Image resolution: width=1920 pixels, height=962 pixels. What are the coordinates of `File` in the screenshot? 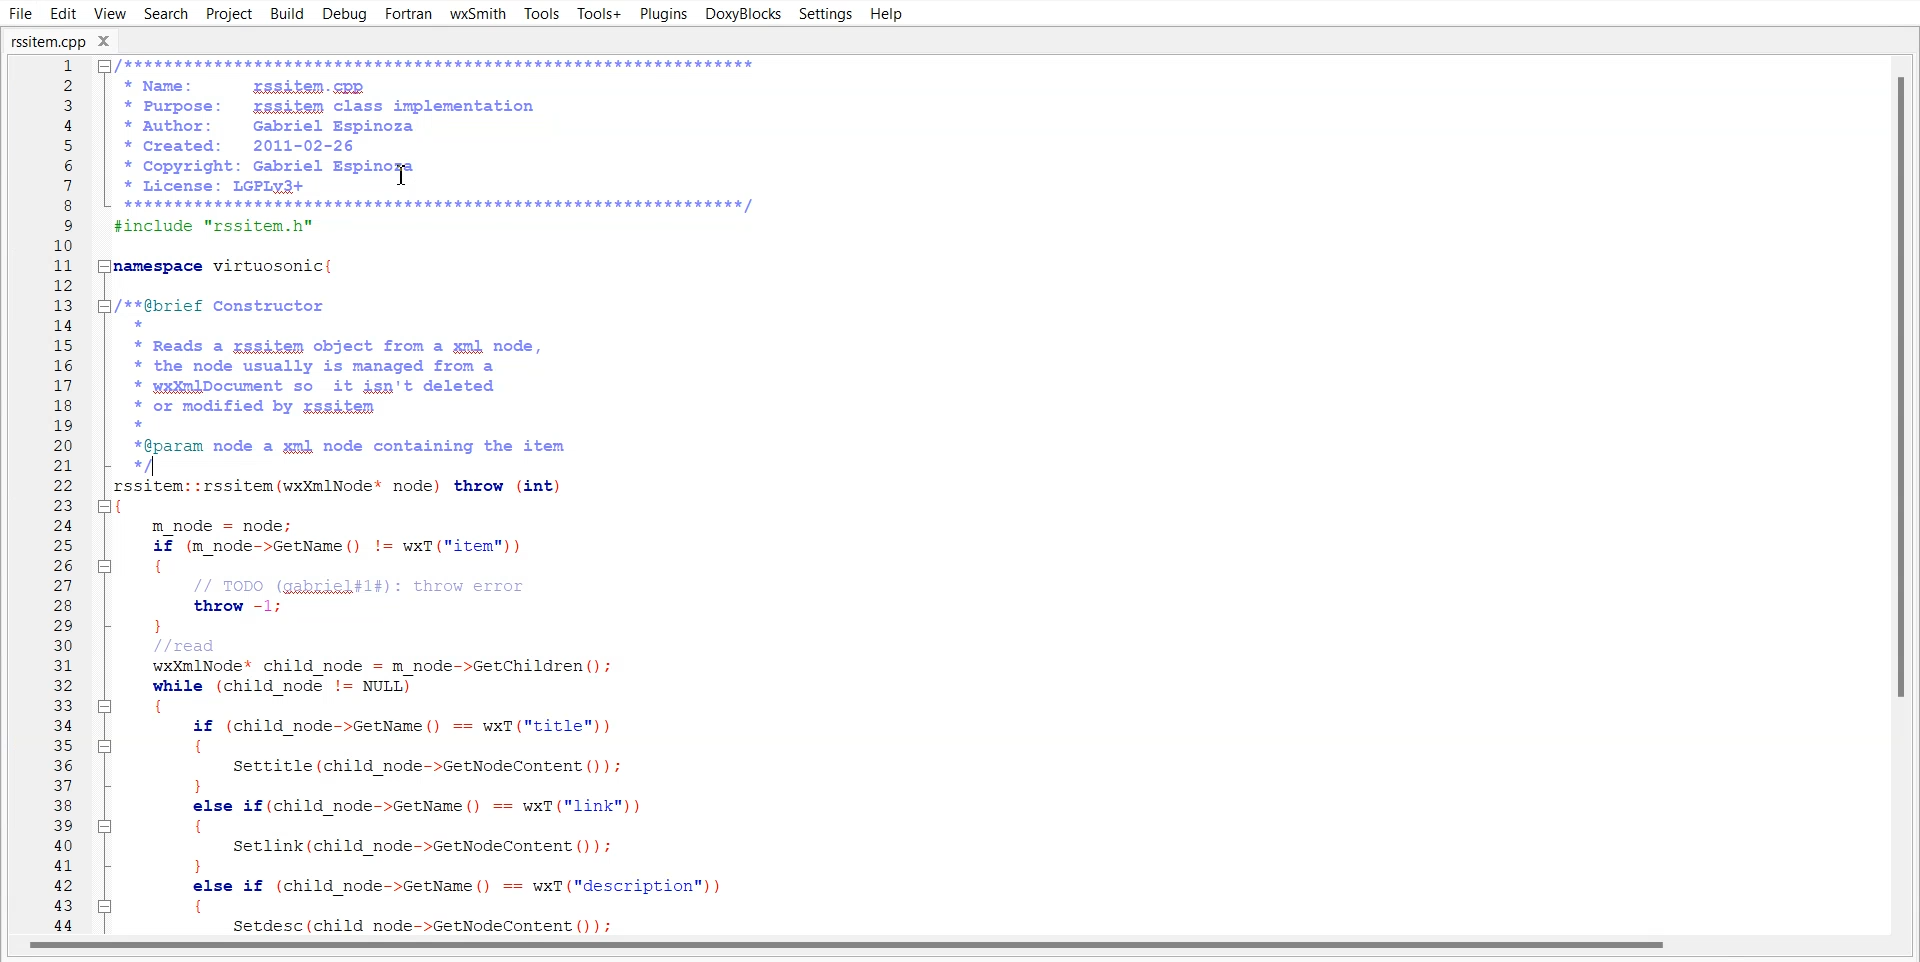 It's located at (22, 14).